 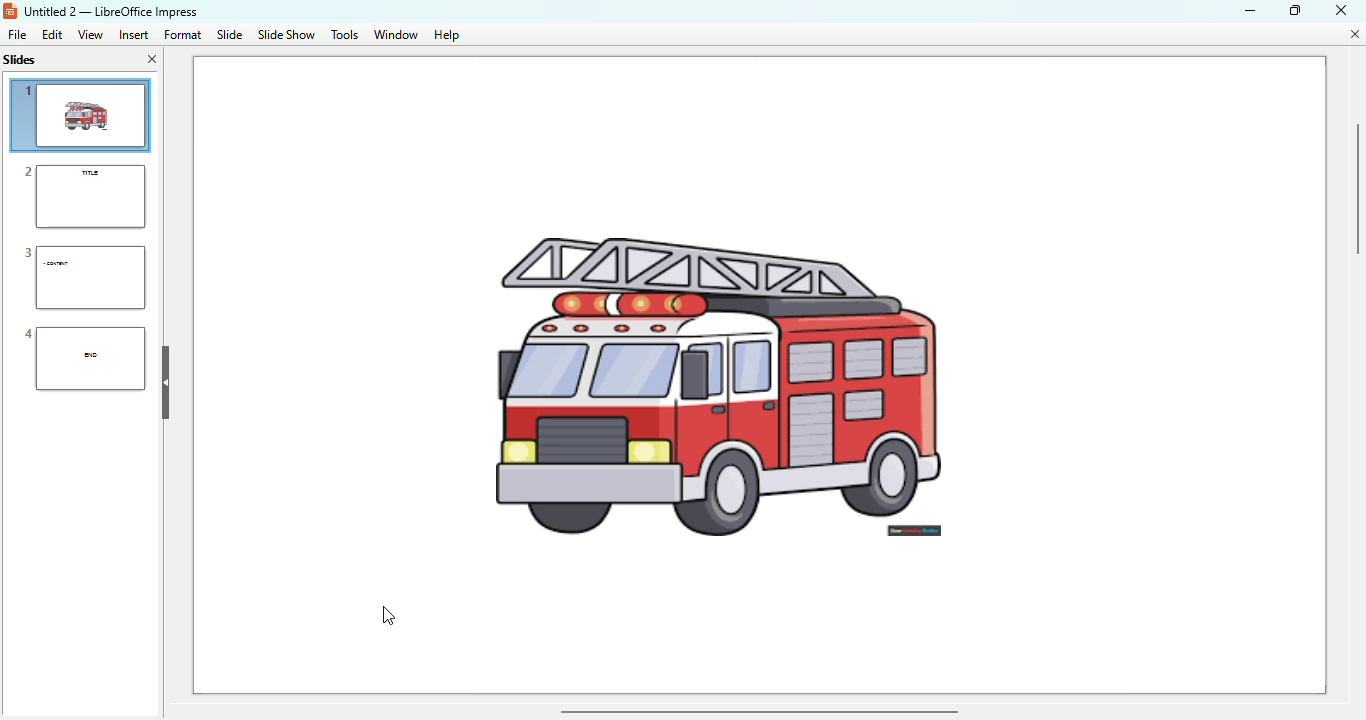 I want to click on horizontal scroll bar, so click(x=758, y=710).